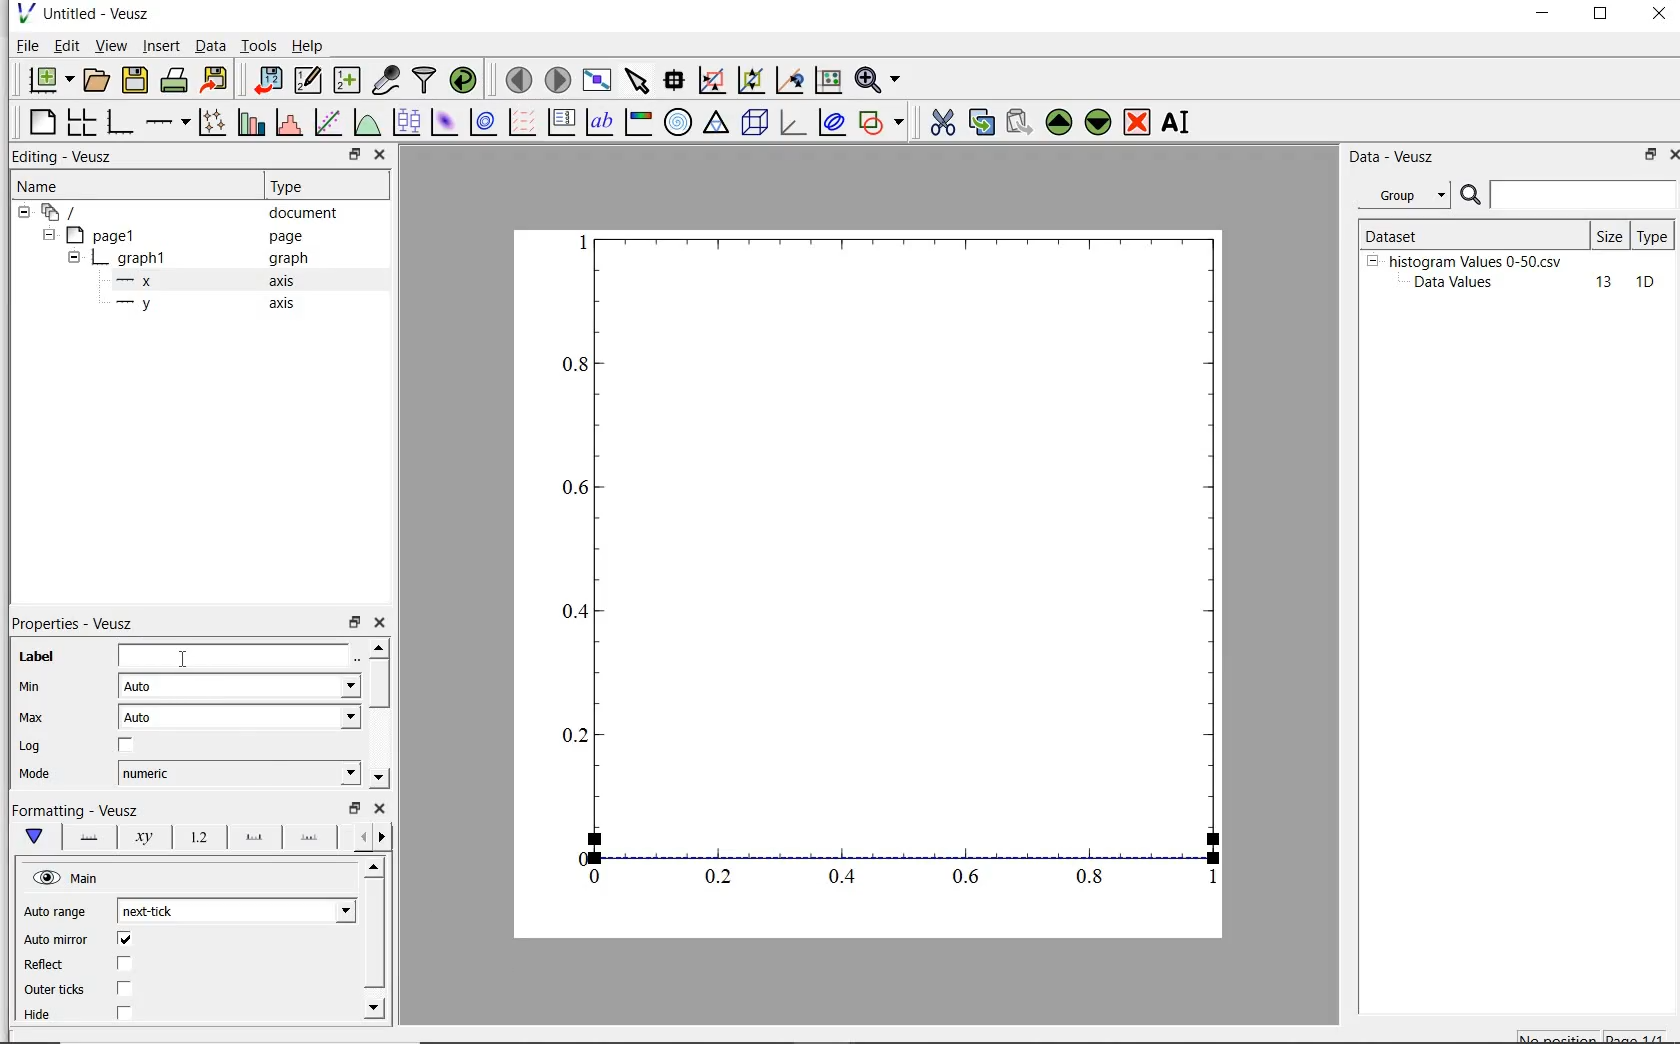 The height and width of the screenshot is (1044, 1680). Describe the element at coordinates (288, 123) in the screenshot. I see `histogram of a dataset` at that location.